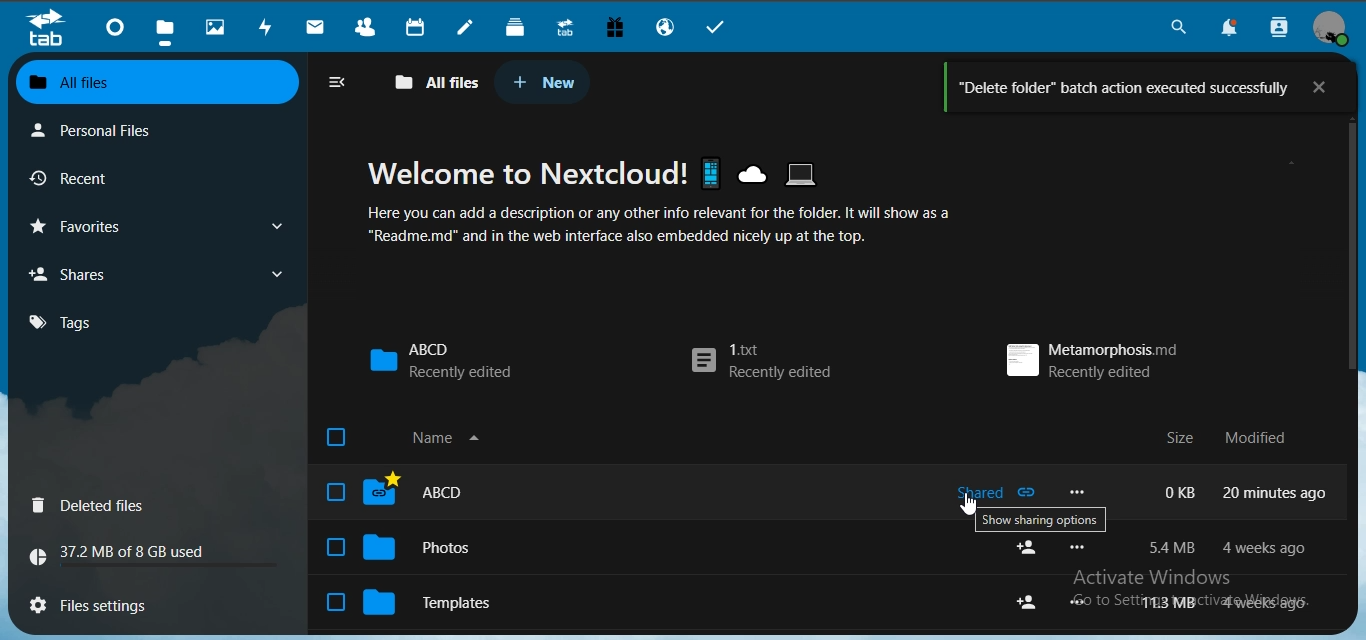 This screenshot has width=1366, height=640. Describe the element at coordinates (1175, 602) in the screenshot. I see `54 mb` at that location.